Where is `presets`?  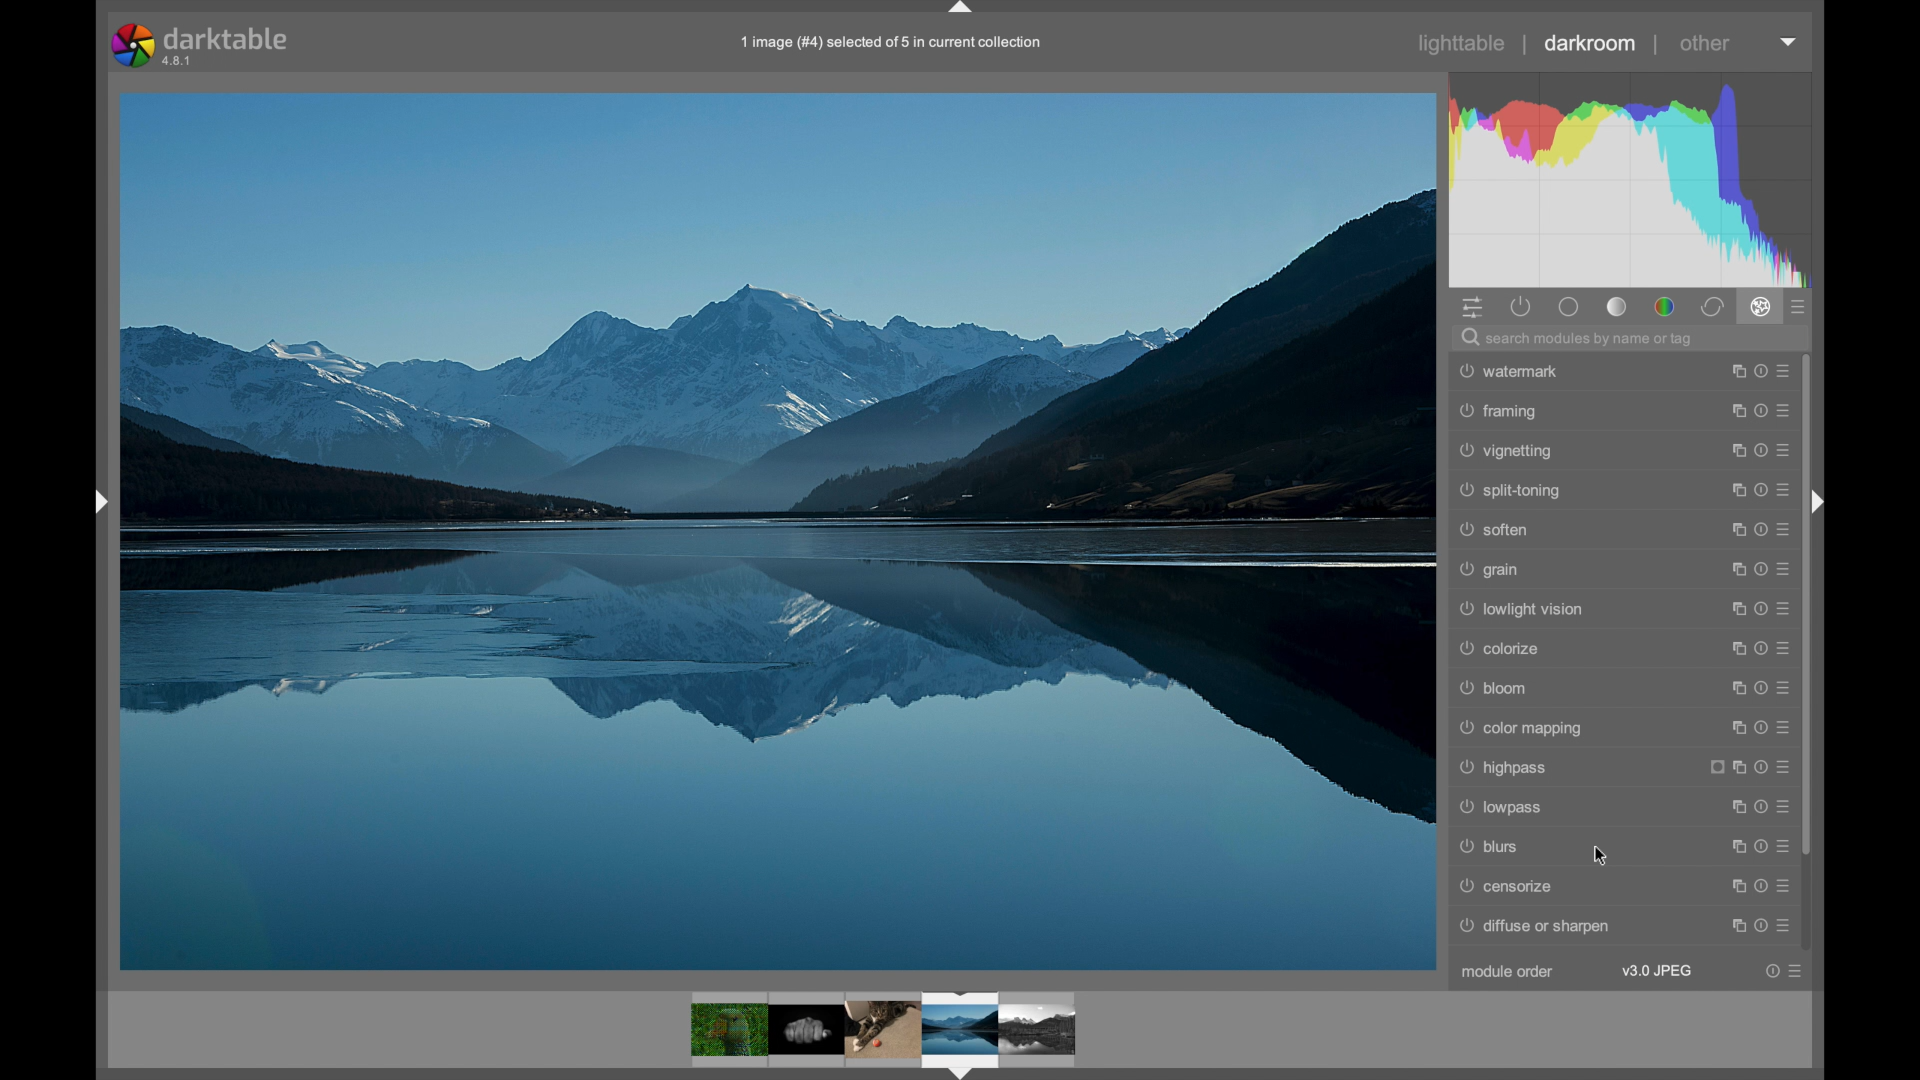 presets is located at coordinates (1800, 306).